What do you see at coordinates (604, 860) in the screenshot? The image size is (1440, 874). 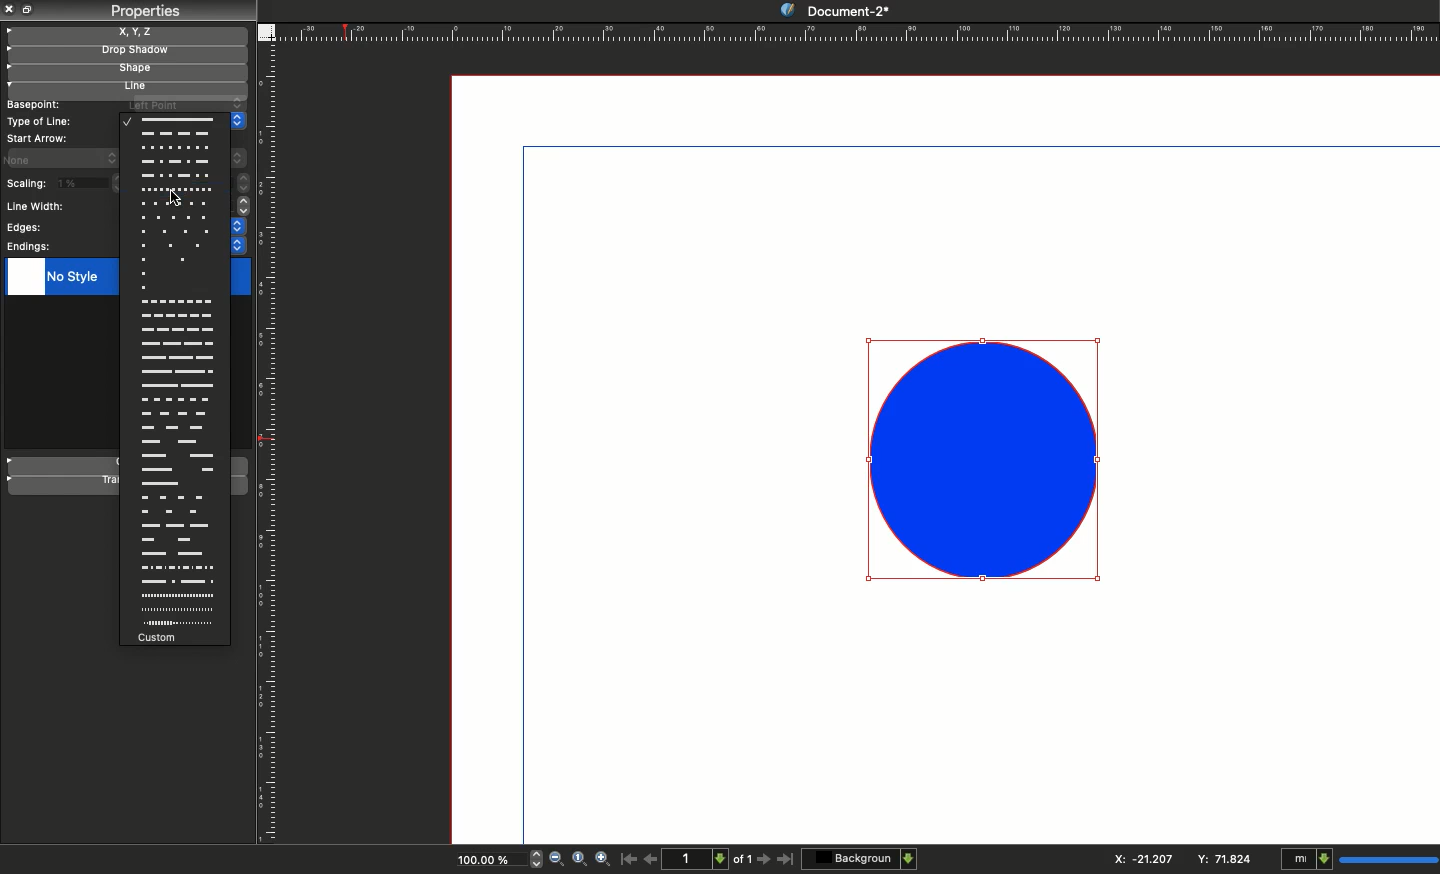 I see `Zoom in` at bounding box center [604, 860].